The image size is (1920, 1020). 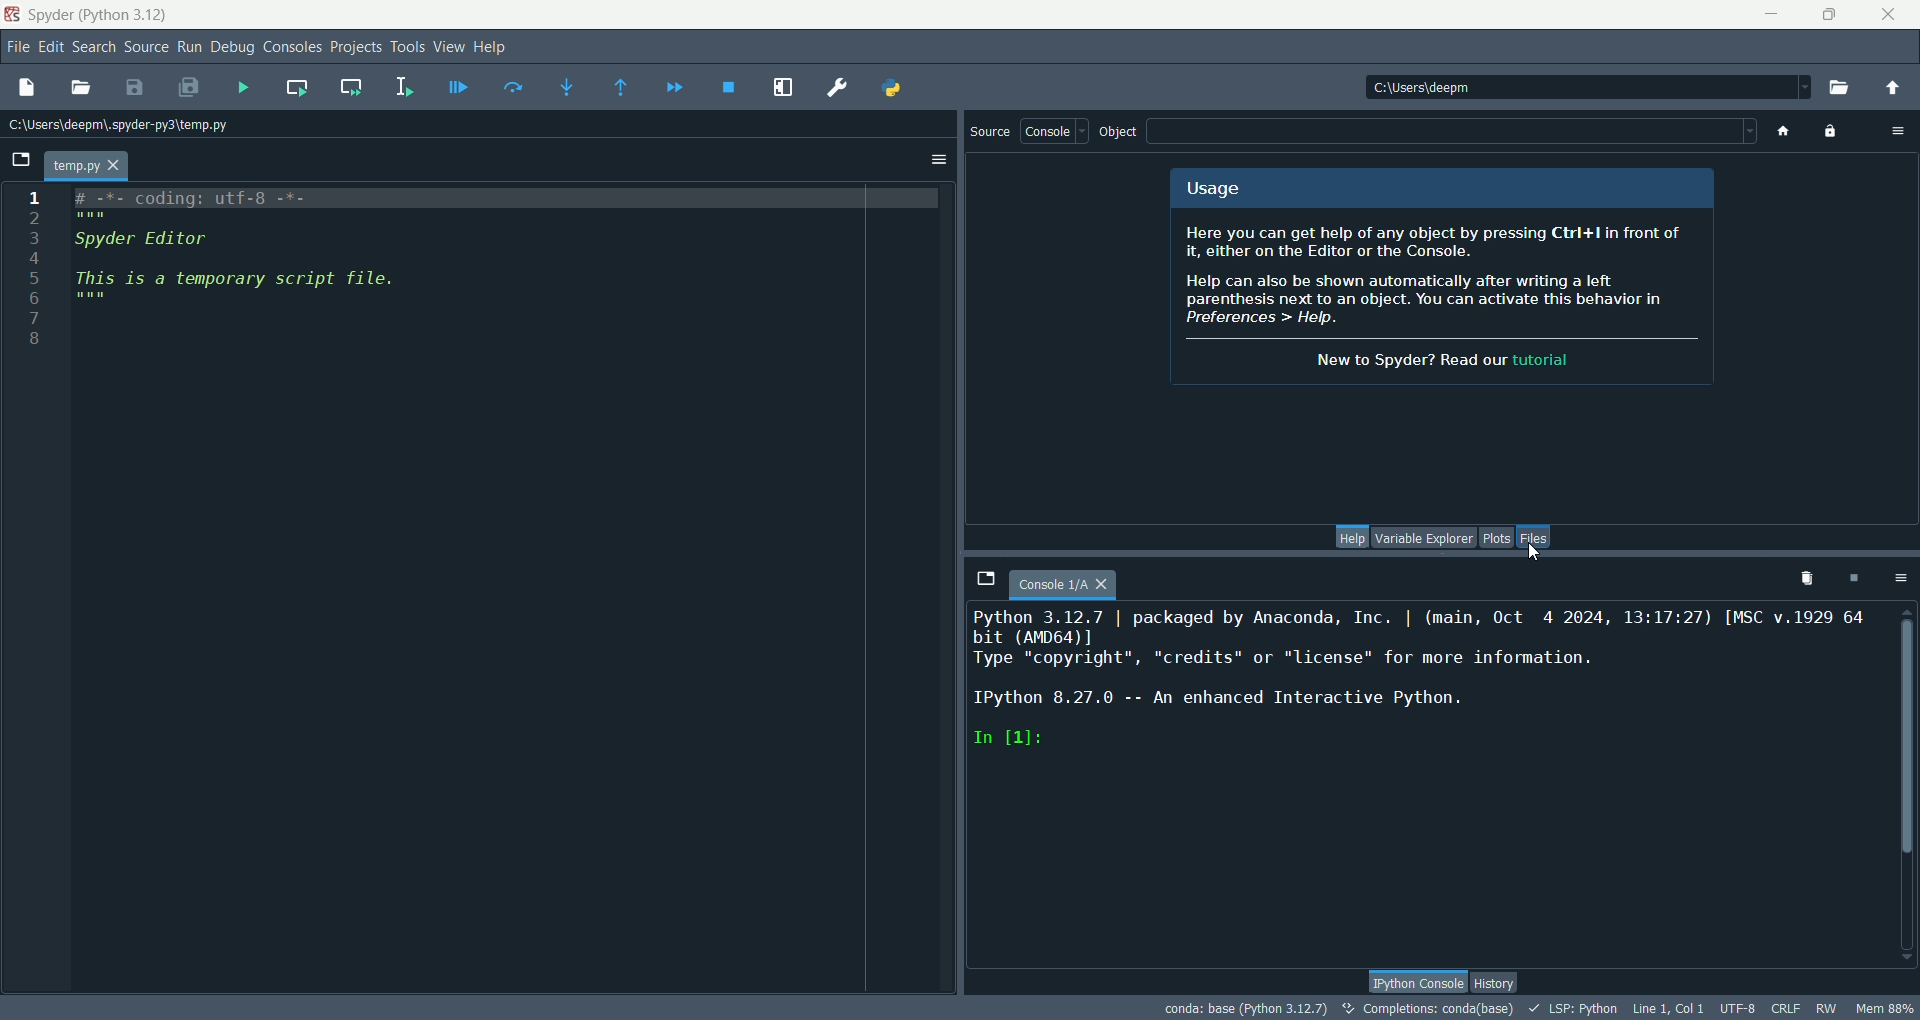 I want to click on run selection, so click(x=406, y=87).